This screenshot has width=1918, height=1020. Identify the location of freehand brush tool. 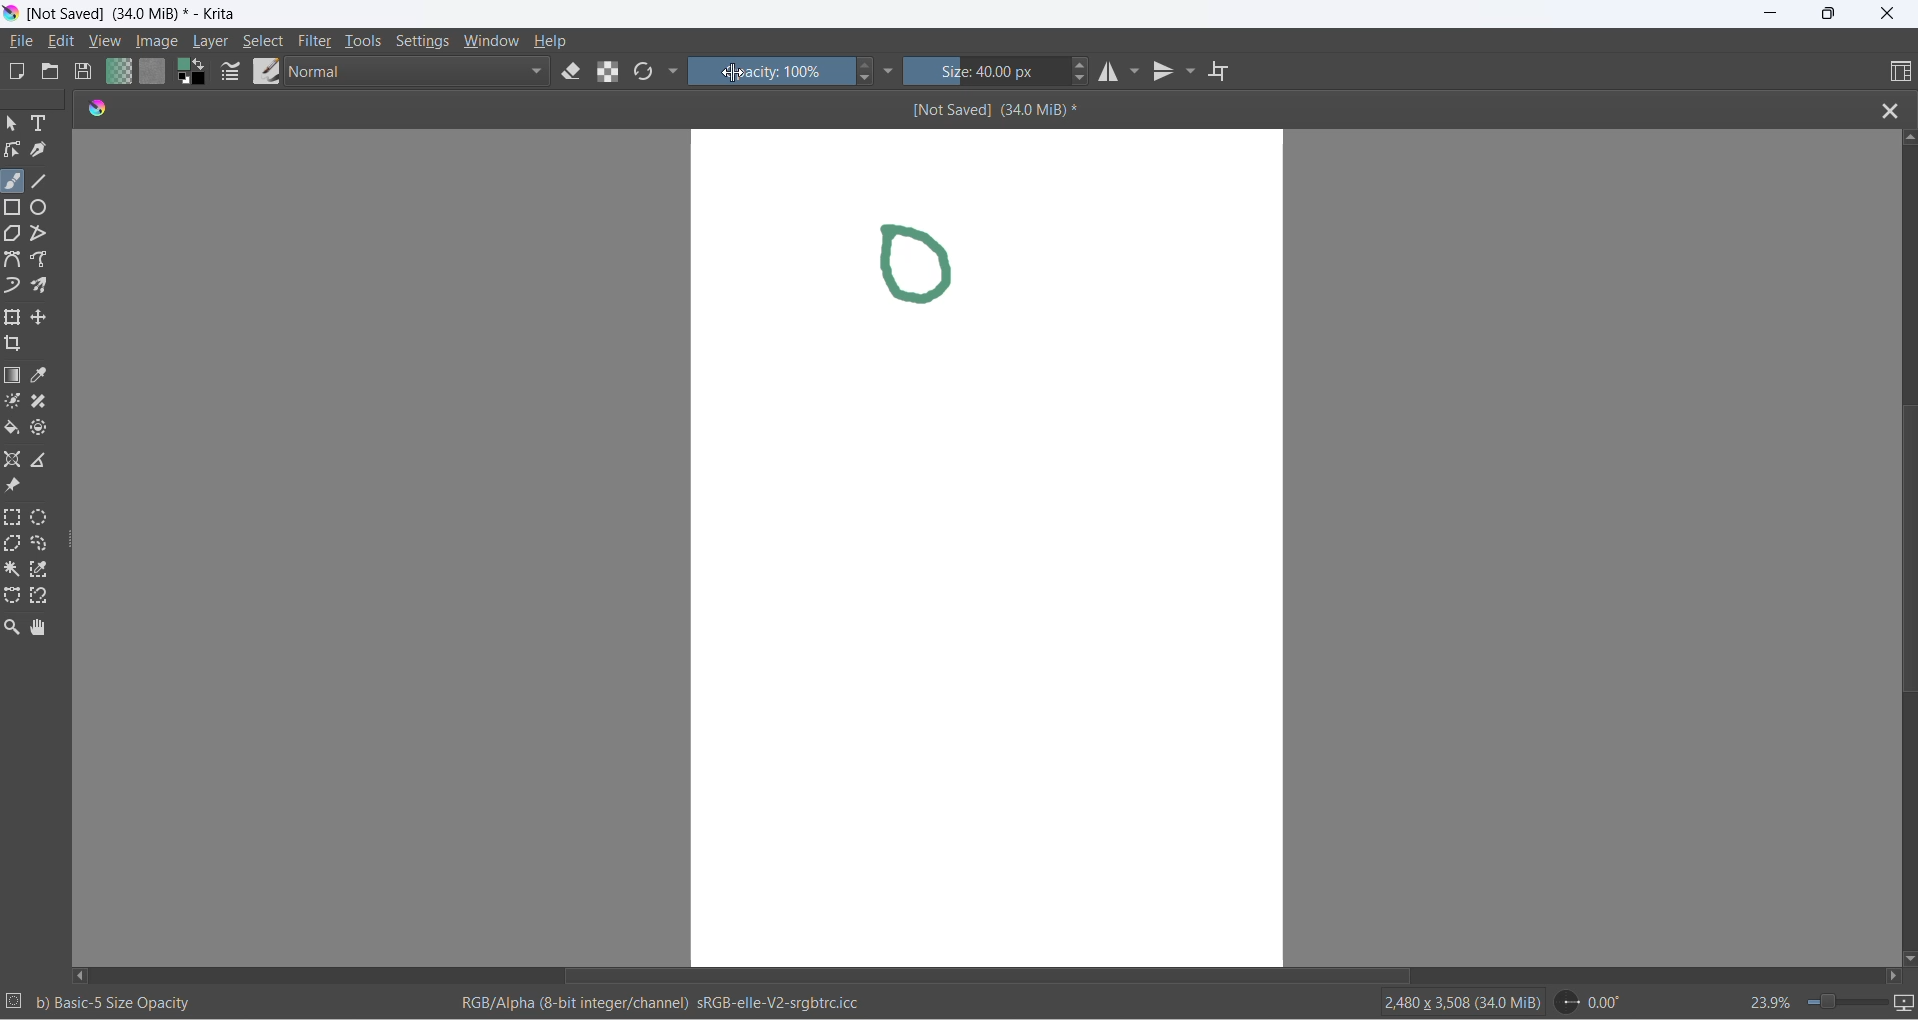
(15, 179).